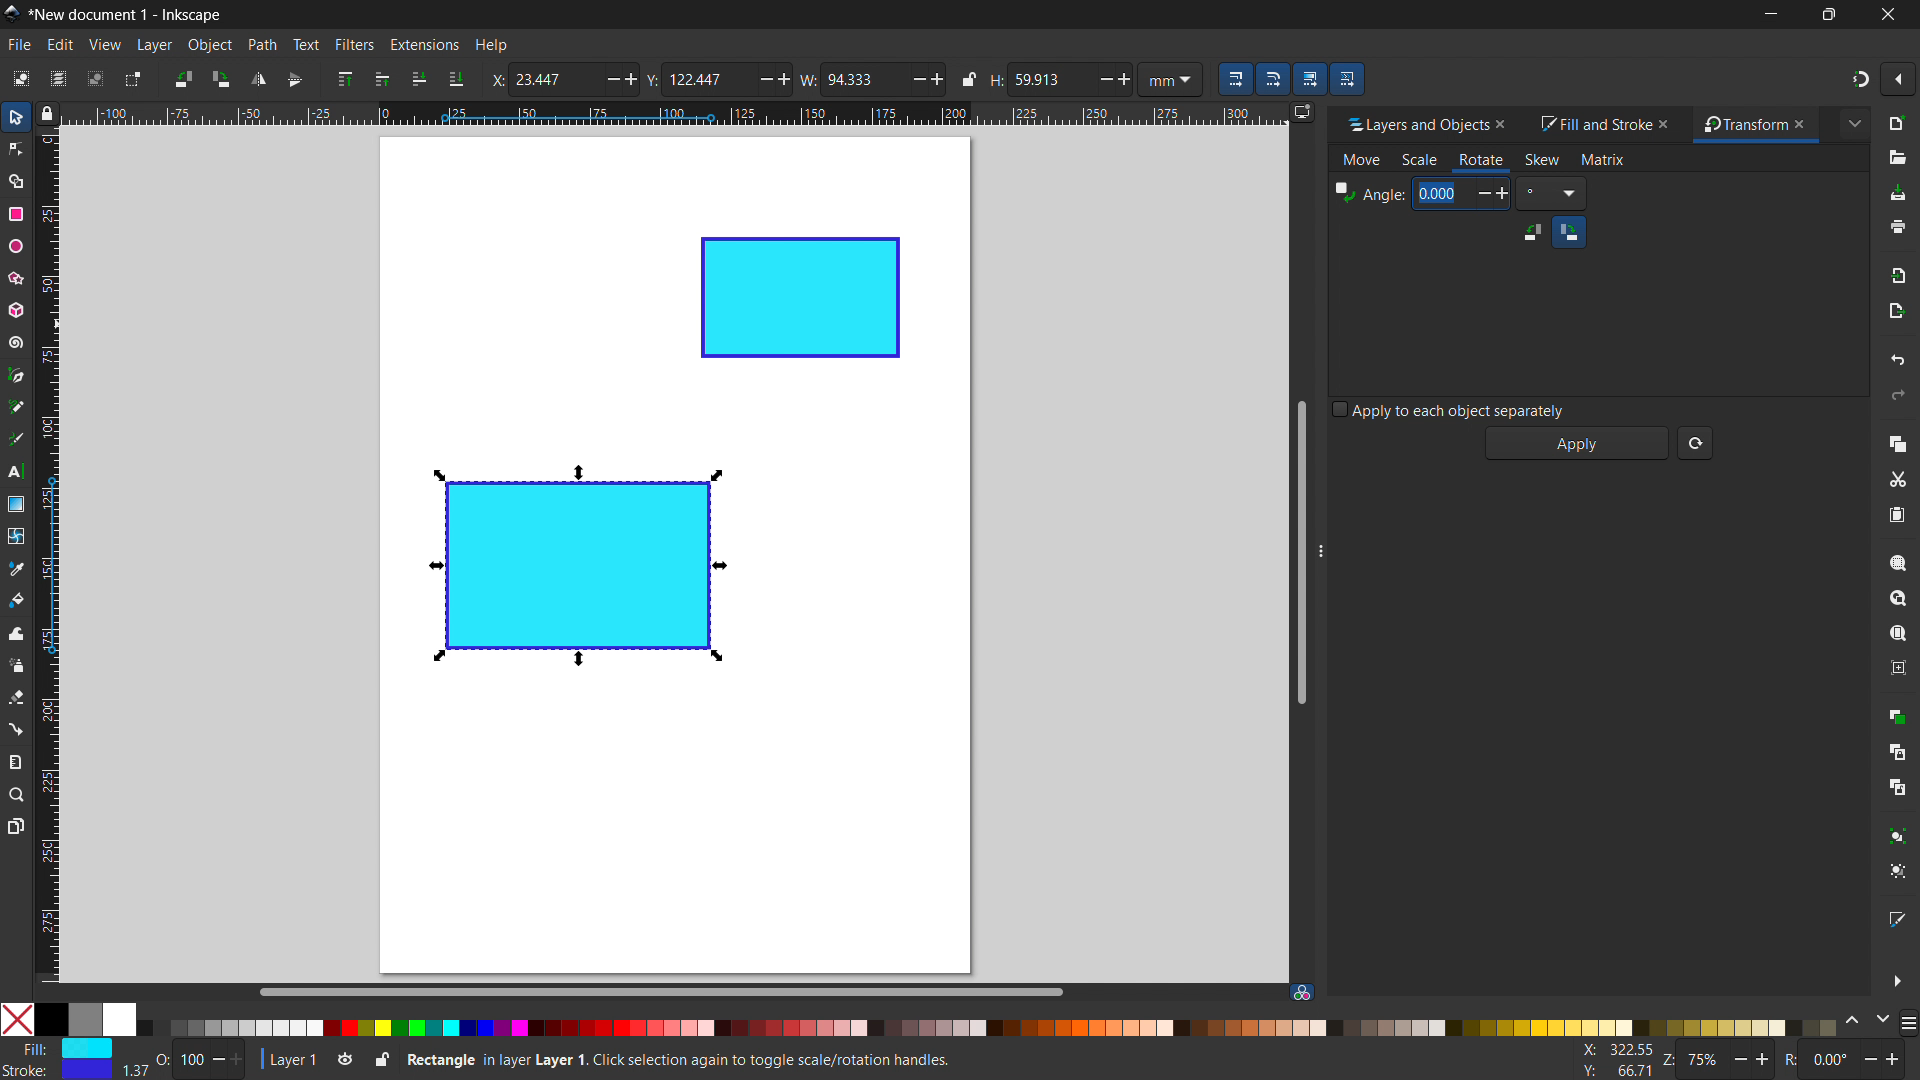 Image resolution: width=1920 pixels, height=1080 pixels. I want to click on close, so click(1668, 123).